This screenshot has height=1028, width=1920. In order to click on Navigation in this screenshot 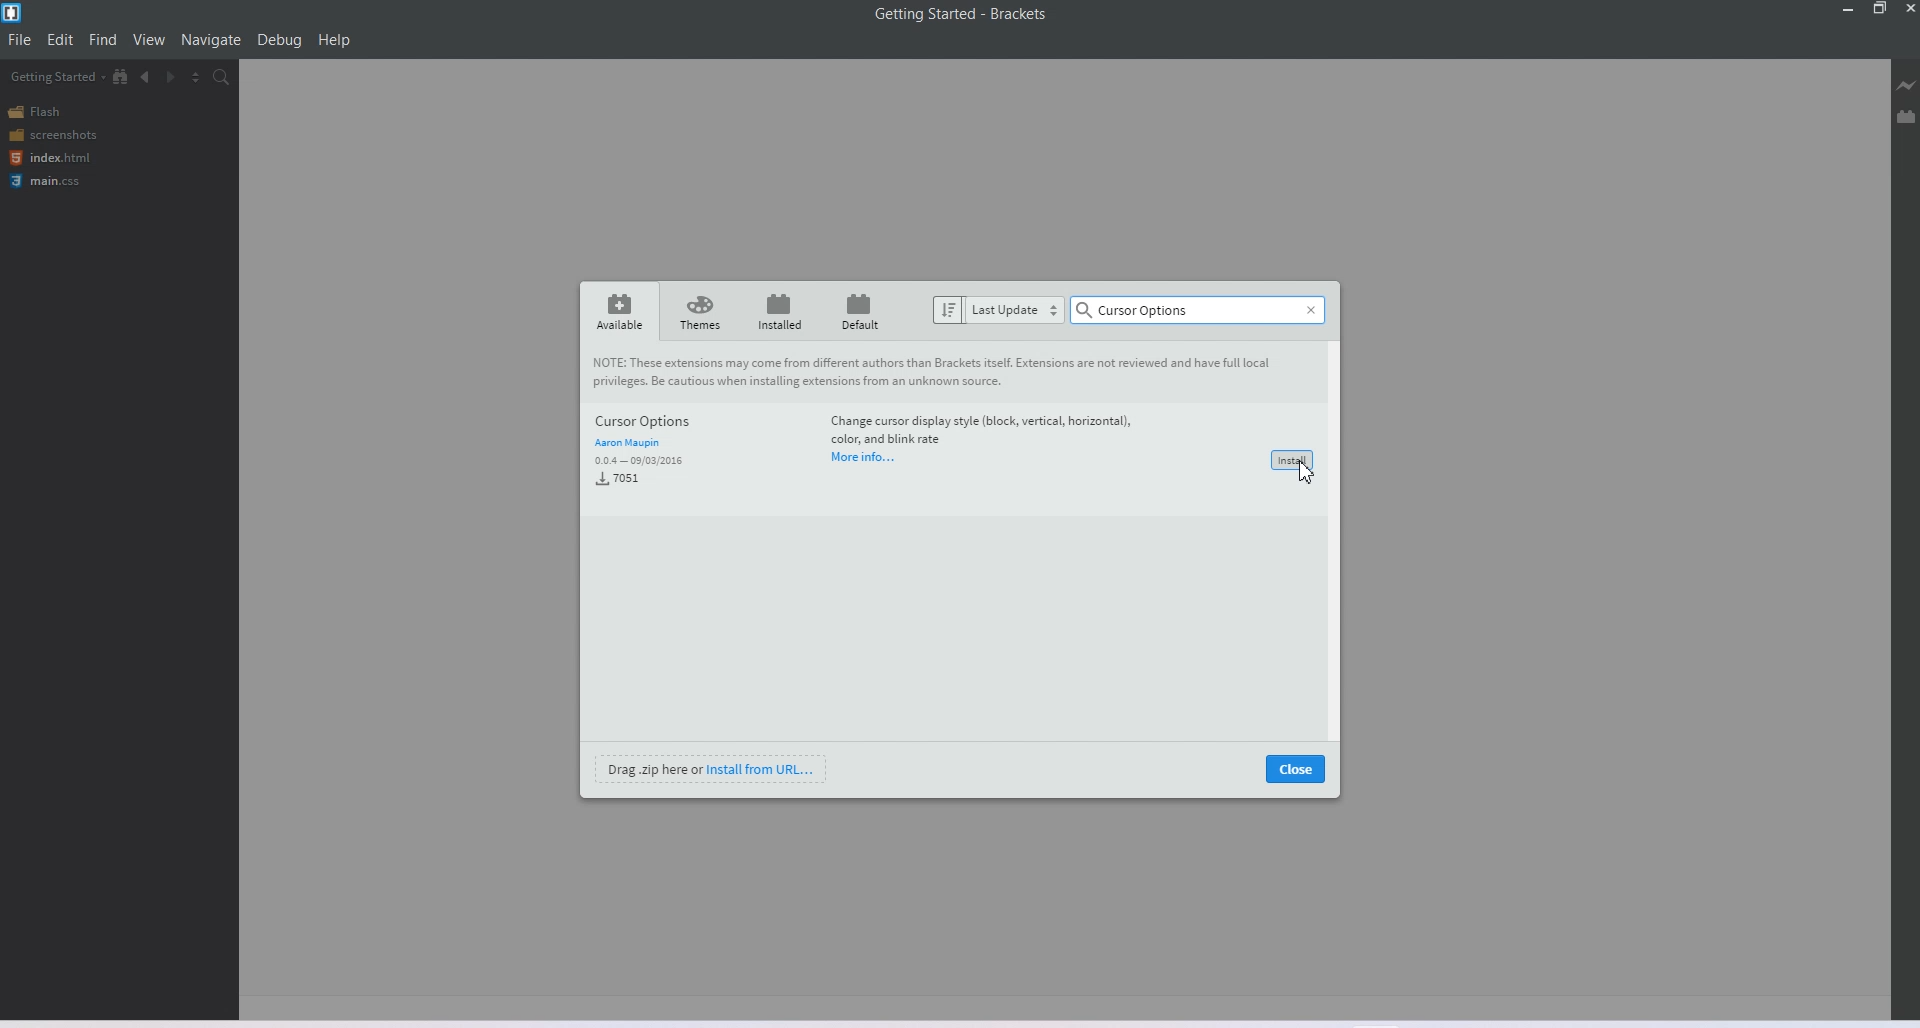, I will do `click(212, 39)`.